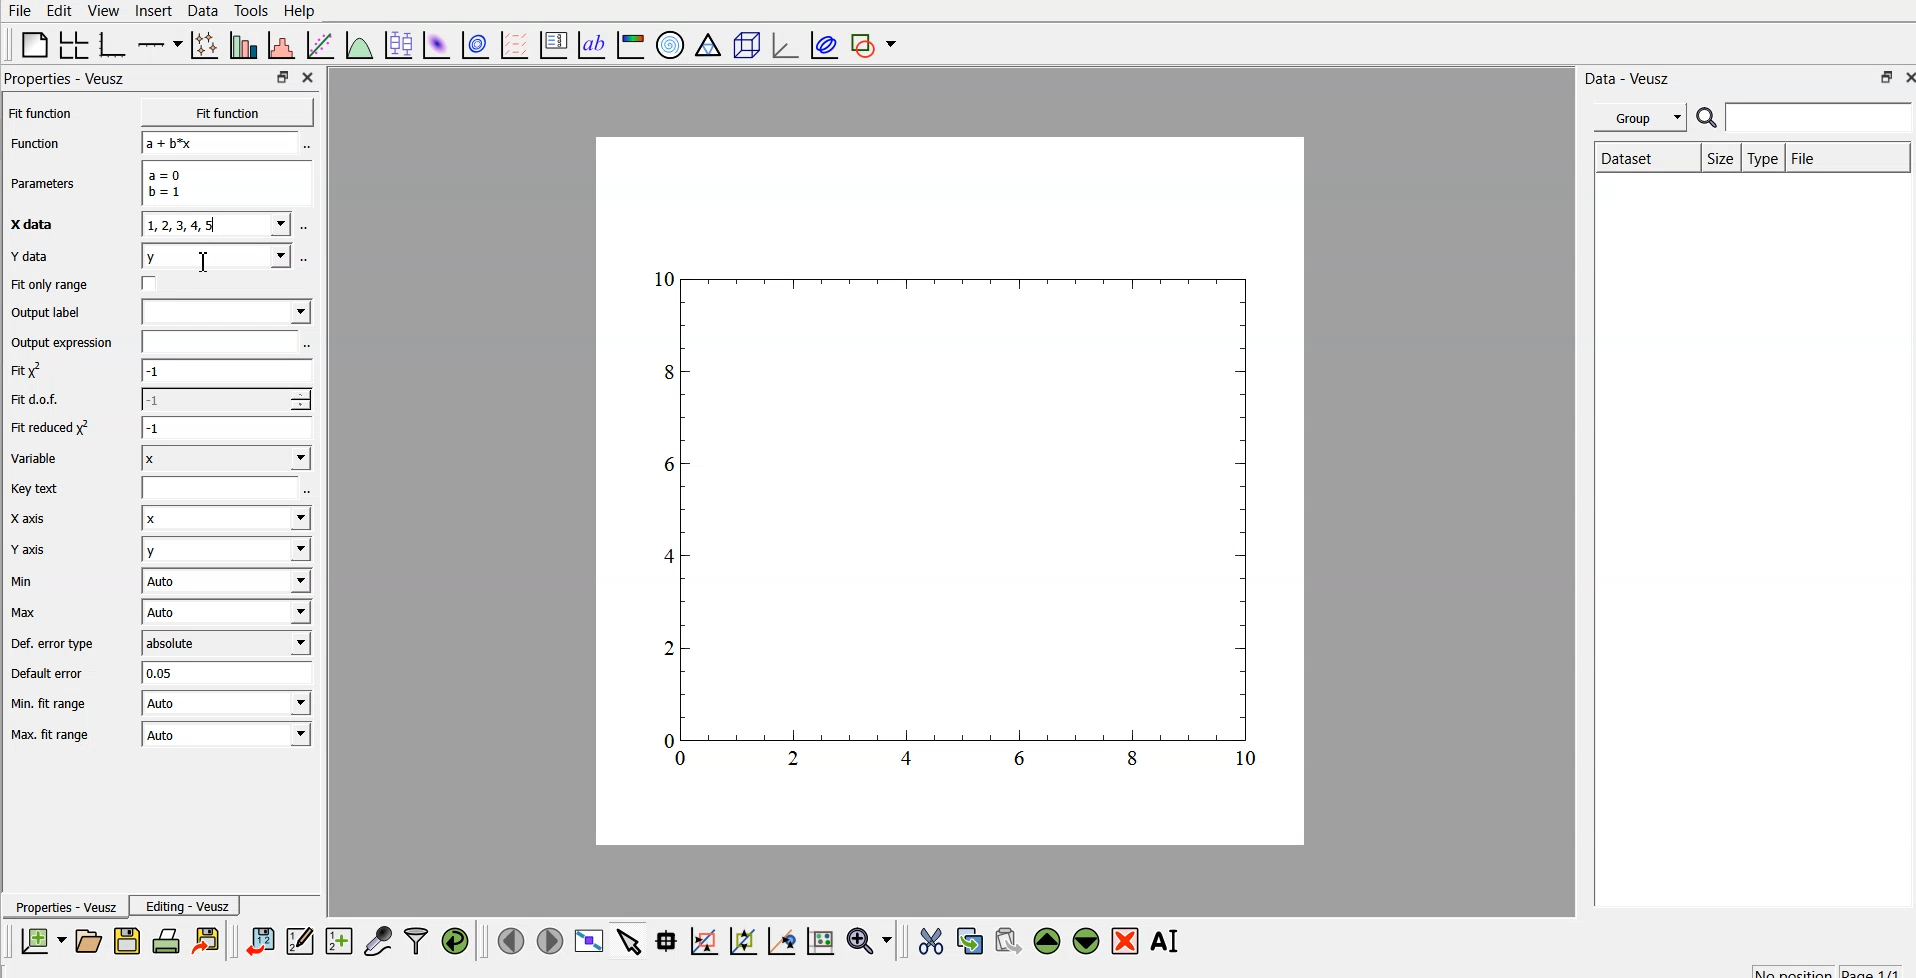  Describe the element at coordinates (74, 43) in the screenshot. I see `arrange graphs in a grid` at that location.